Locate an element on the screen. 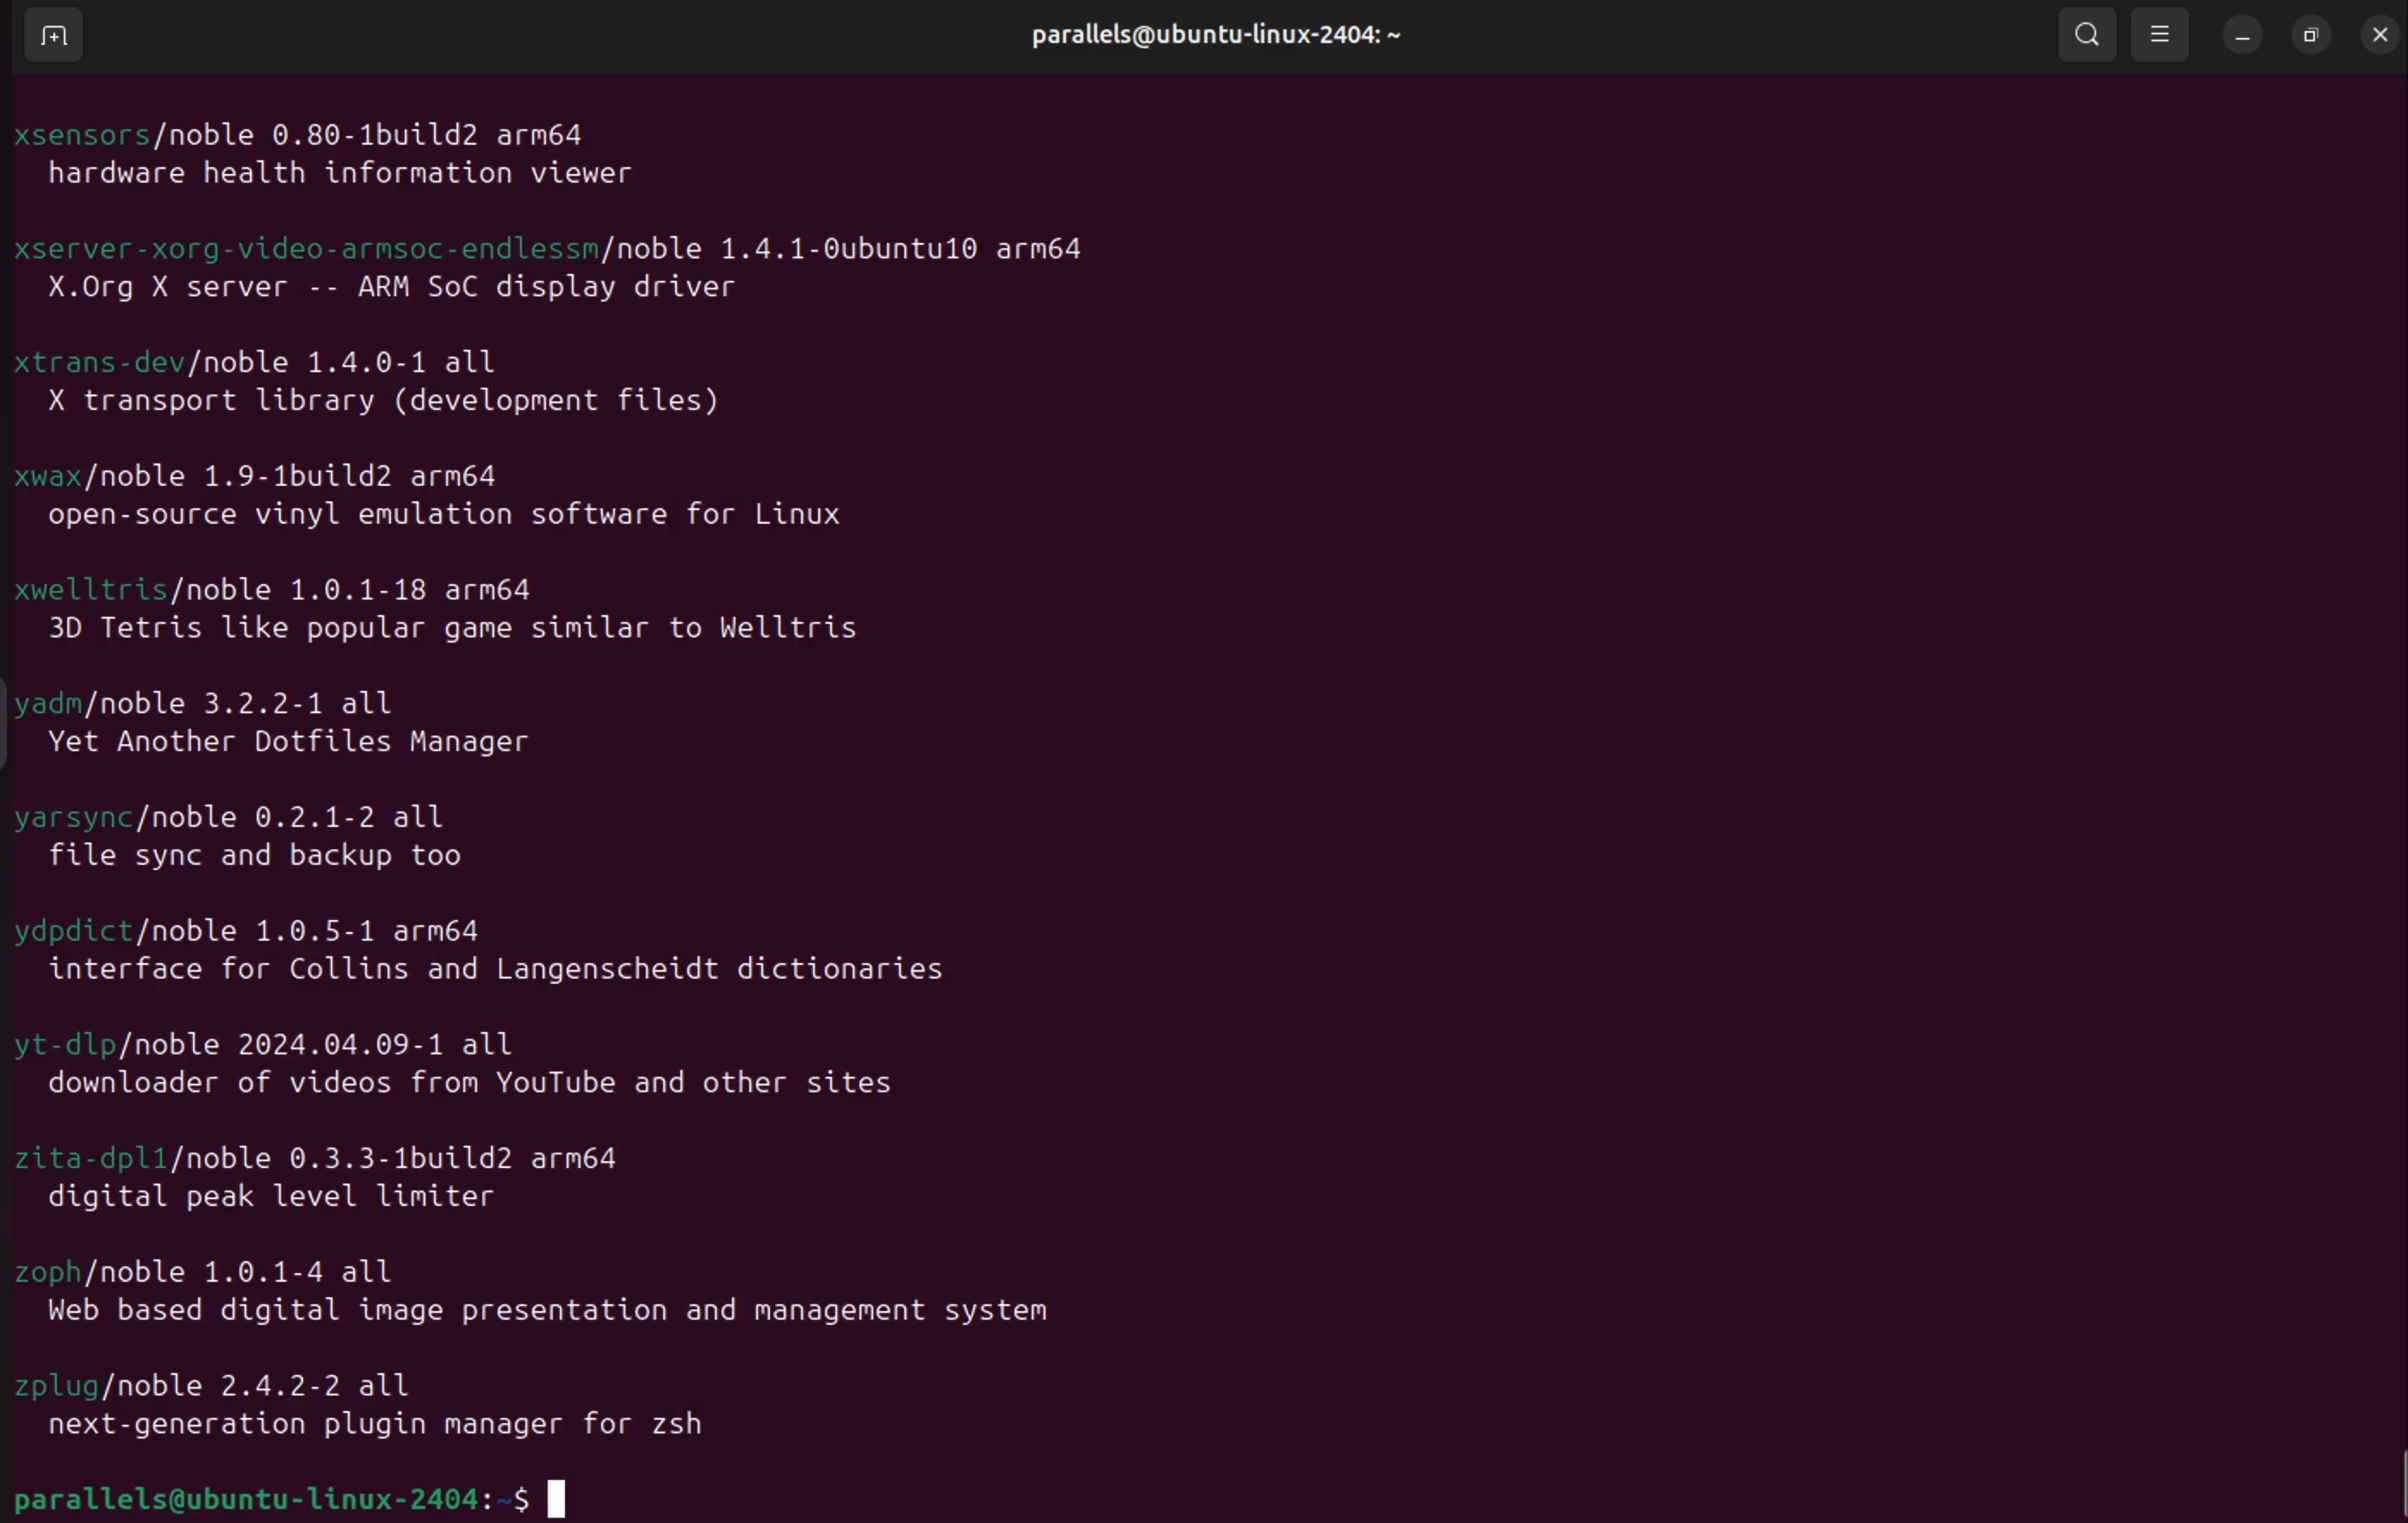 This screenshot has width=2408, height=1523. zoph/noble 1.0.1-4 all
Web based digital image presentation and management system is located at coordinates (548, 1297).